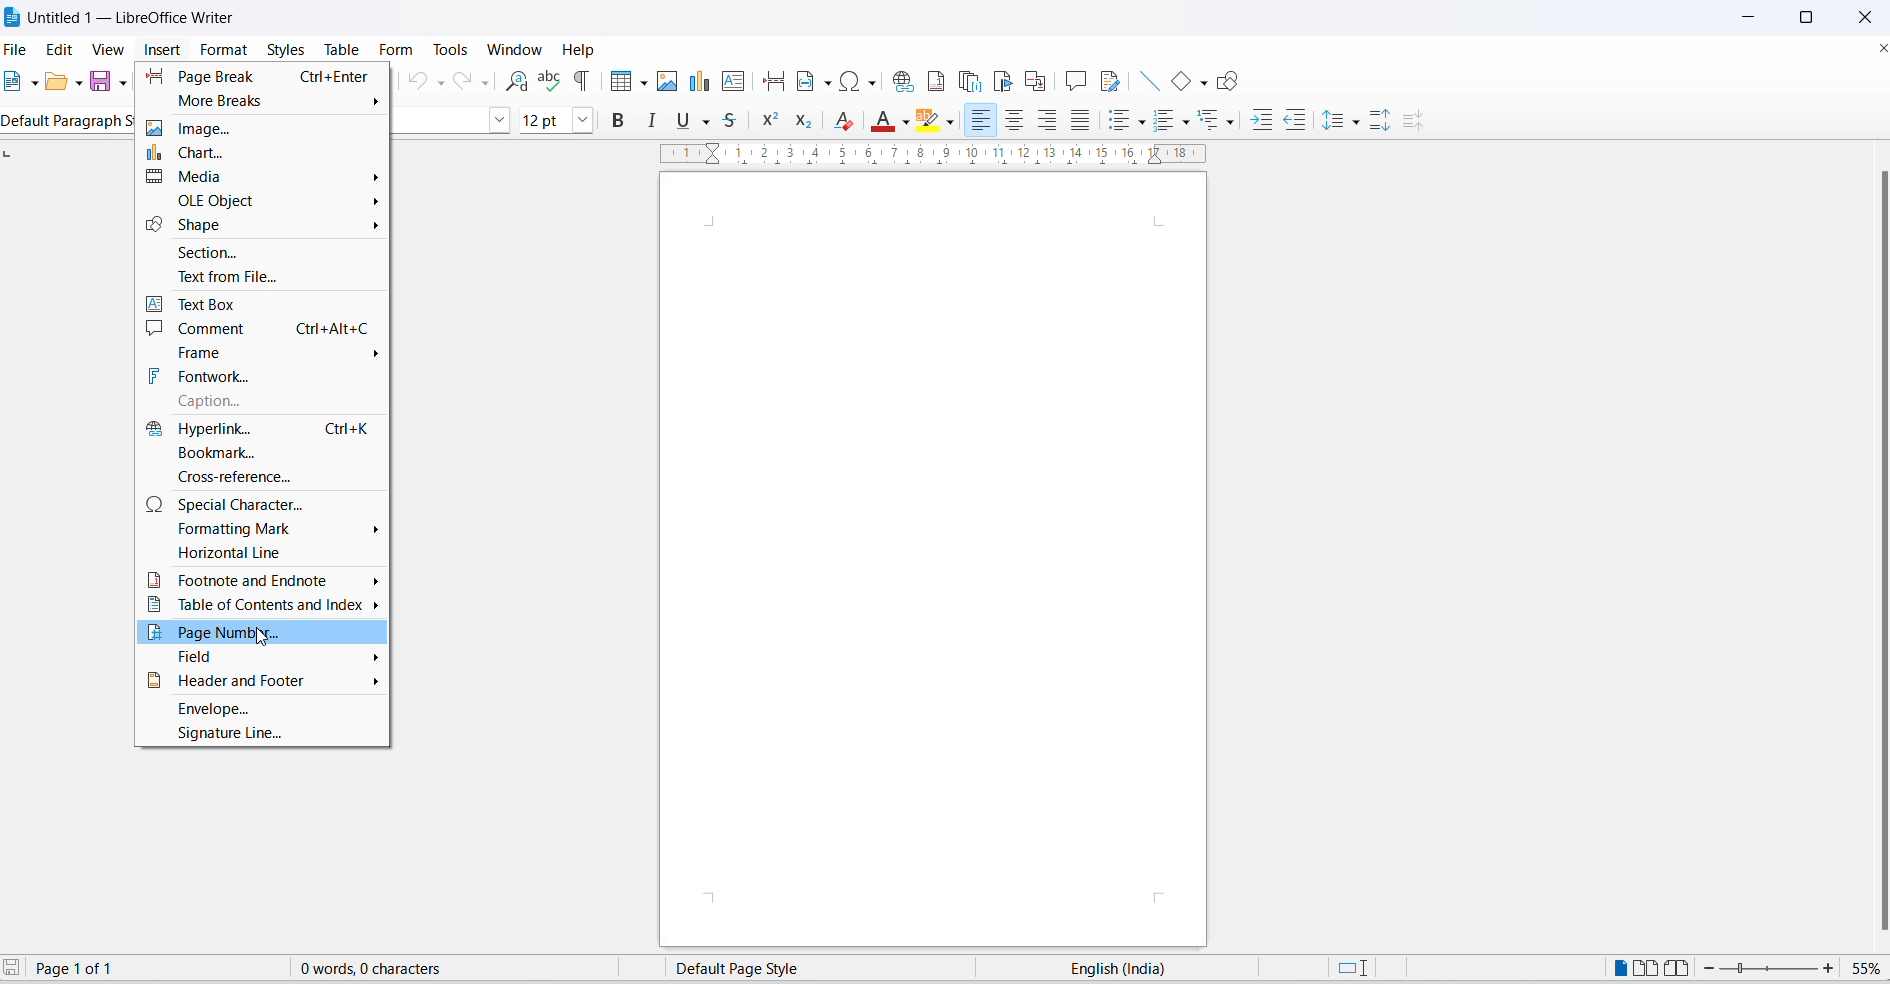 The height and width of the screenshot is (984, 1890). What do you see at coordinates (1711, 969) in the screenshot?
I see `decrease zoom` at bounding box center [1711, 969].